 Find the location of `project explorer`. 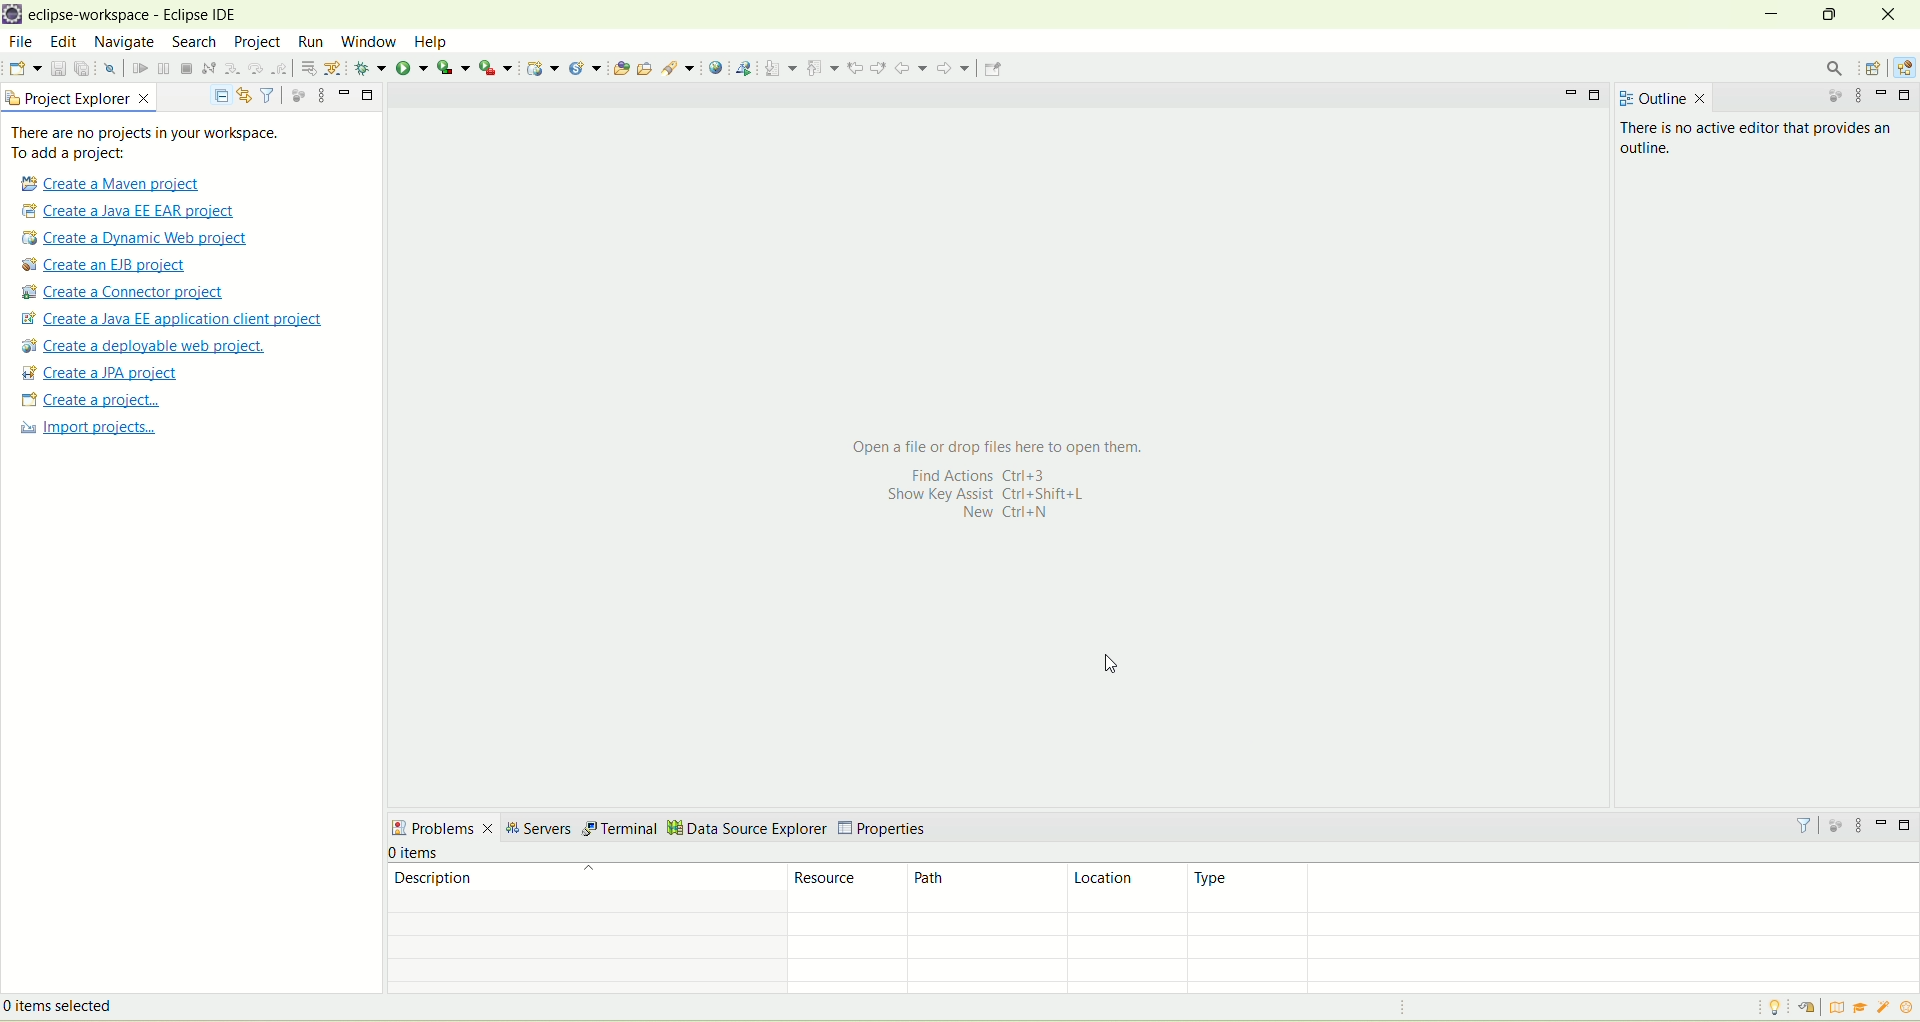

project explorer is located at coordinates (79, 98).